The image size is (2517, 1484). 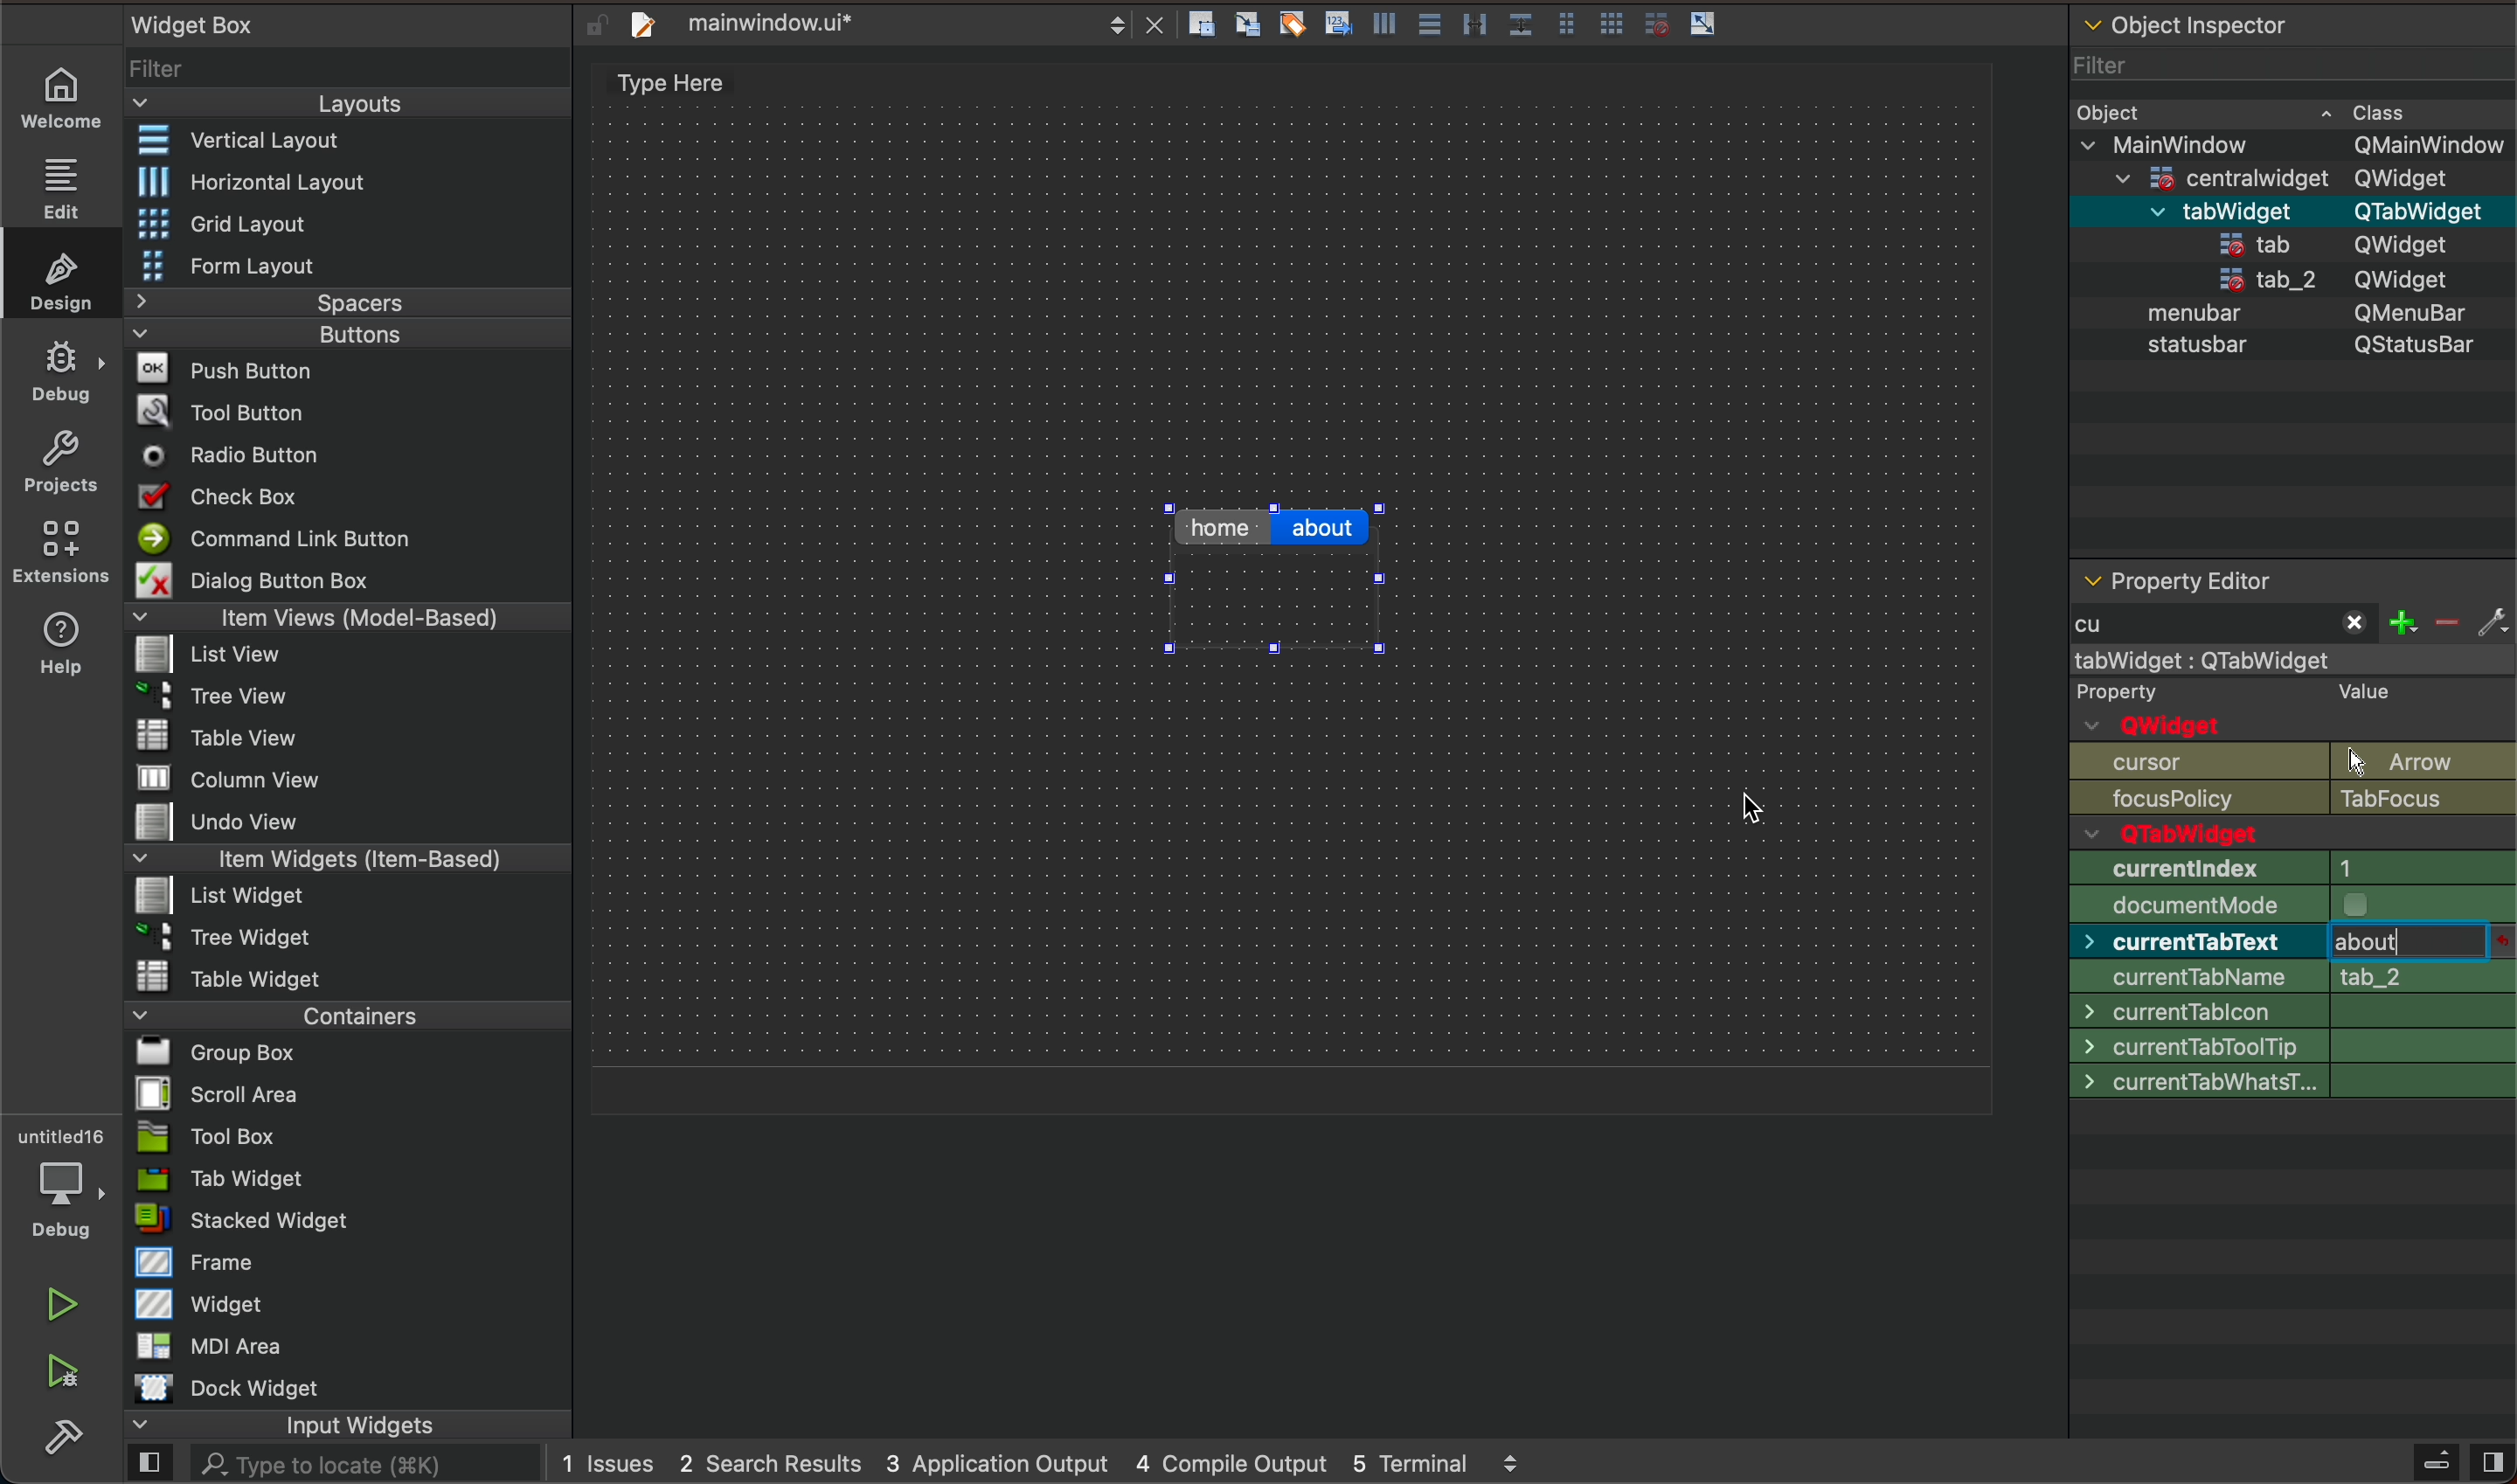 What do you see at coordinates (2410, 939) in the screenshot?
I see `before typing` at bounding box center [2410, 939].